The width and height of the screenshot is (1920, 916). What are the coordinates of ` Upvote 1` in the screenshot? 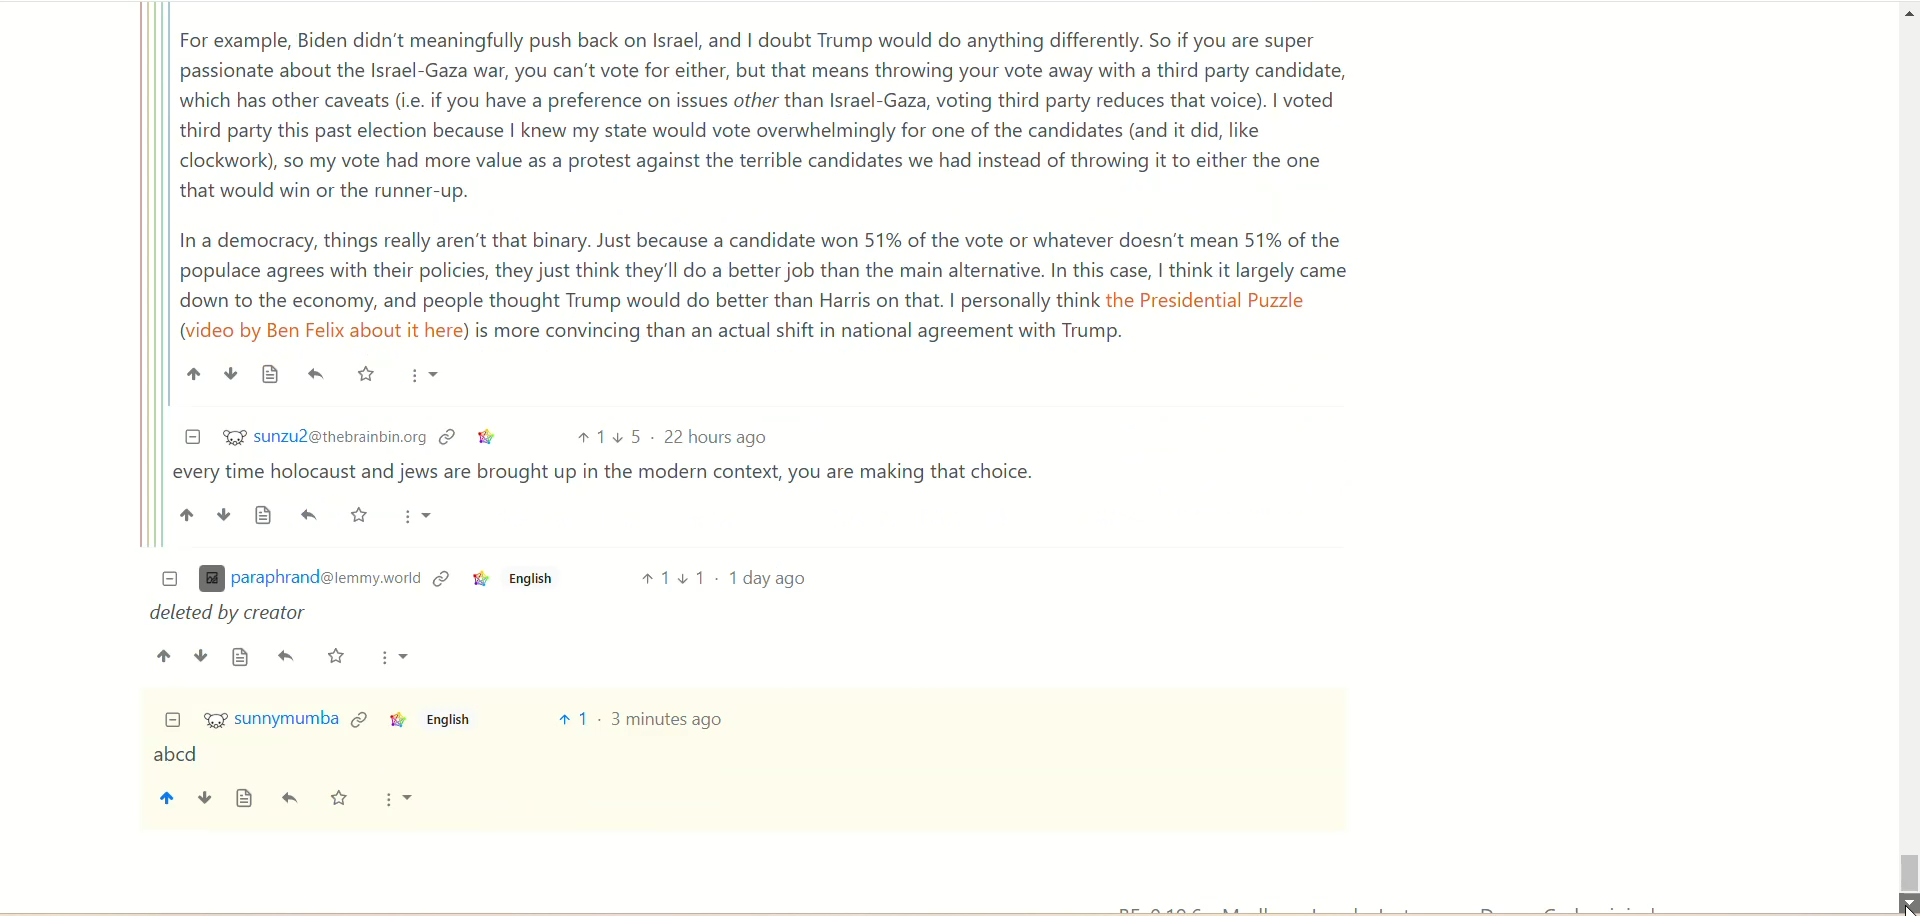 It's located at (654, 579).